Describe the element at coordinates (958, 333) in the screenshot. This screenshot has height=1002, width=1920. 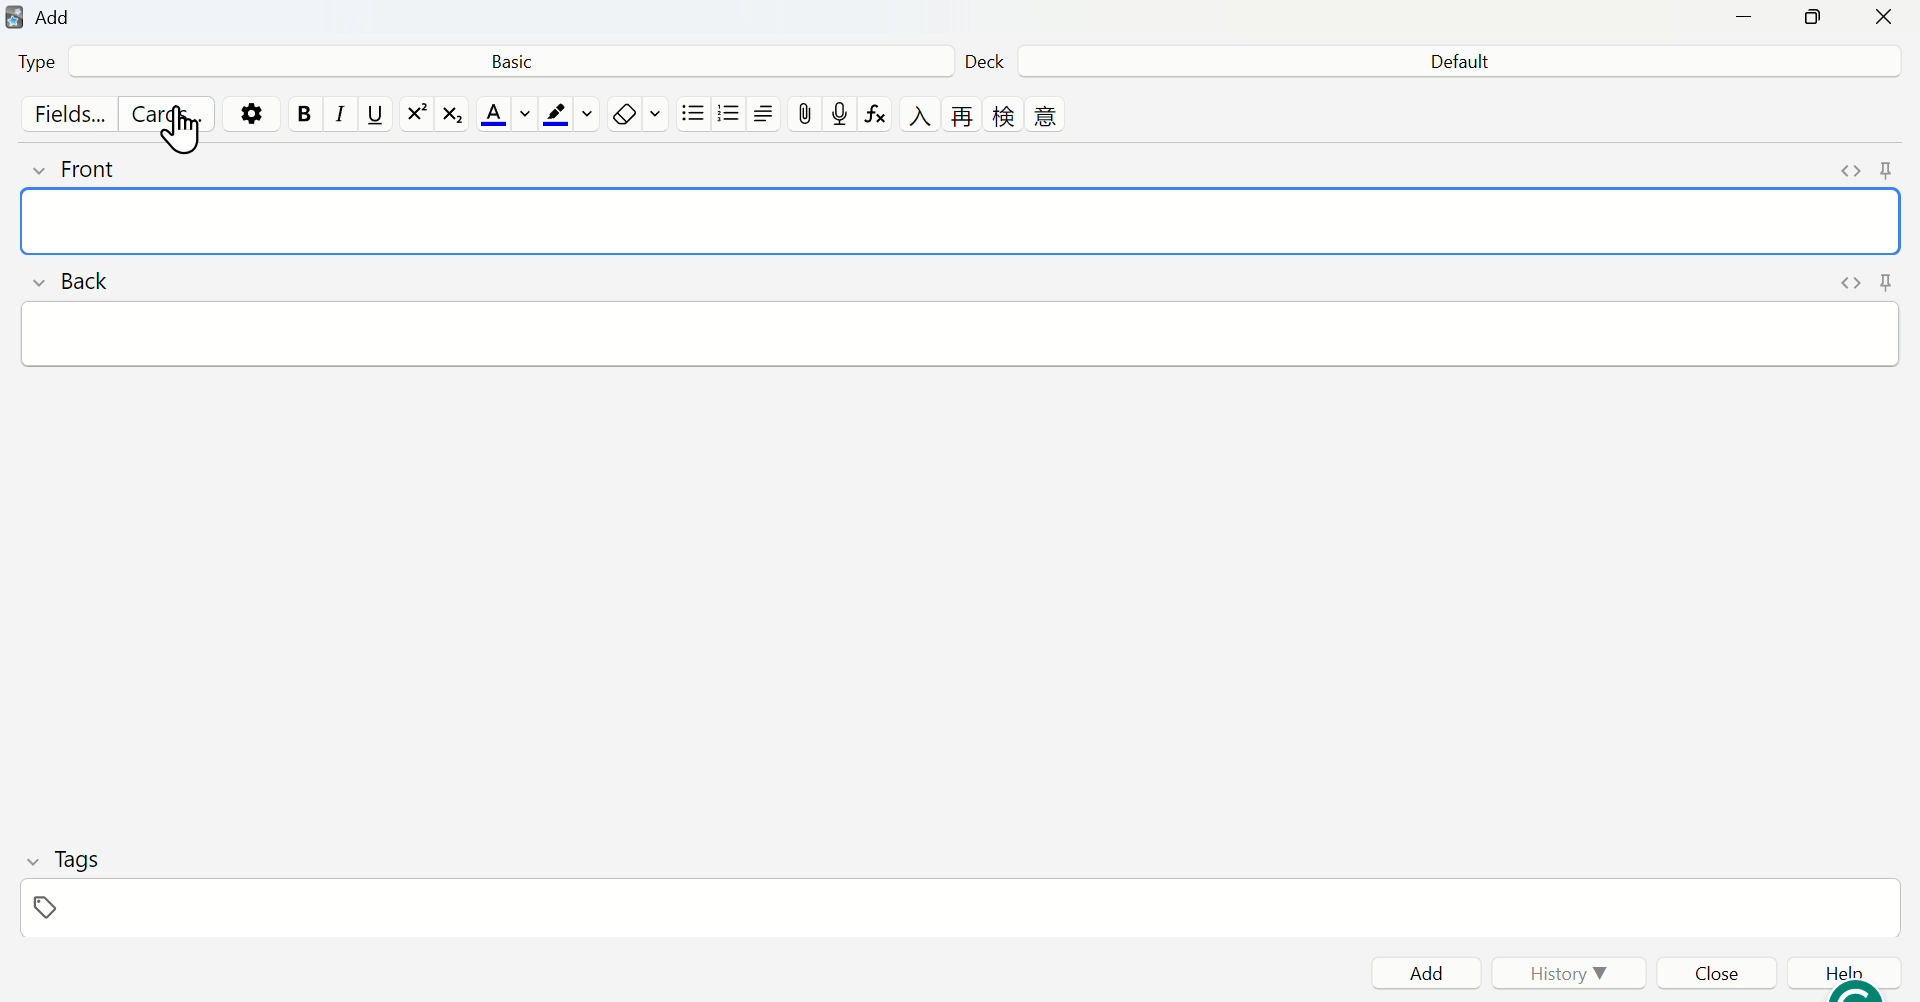
I see `Back` at that location.